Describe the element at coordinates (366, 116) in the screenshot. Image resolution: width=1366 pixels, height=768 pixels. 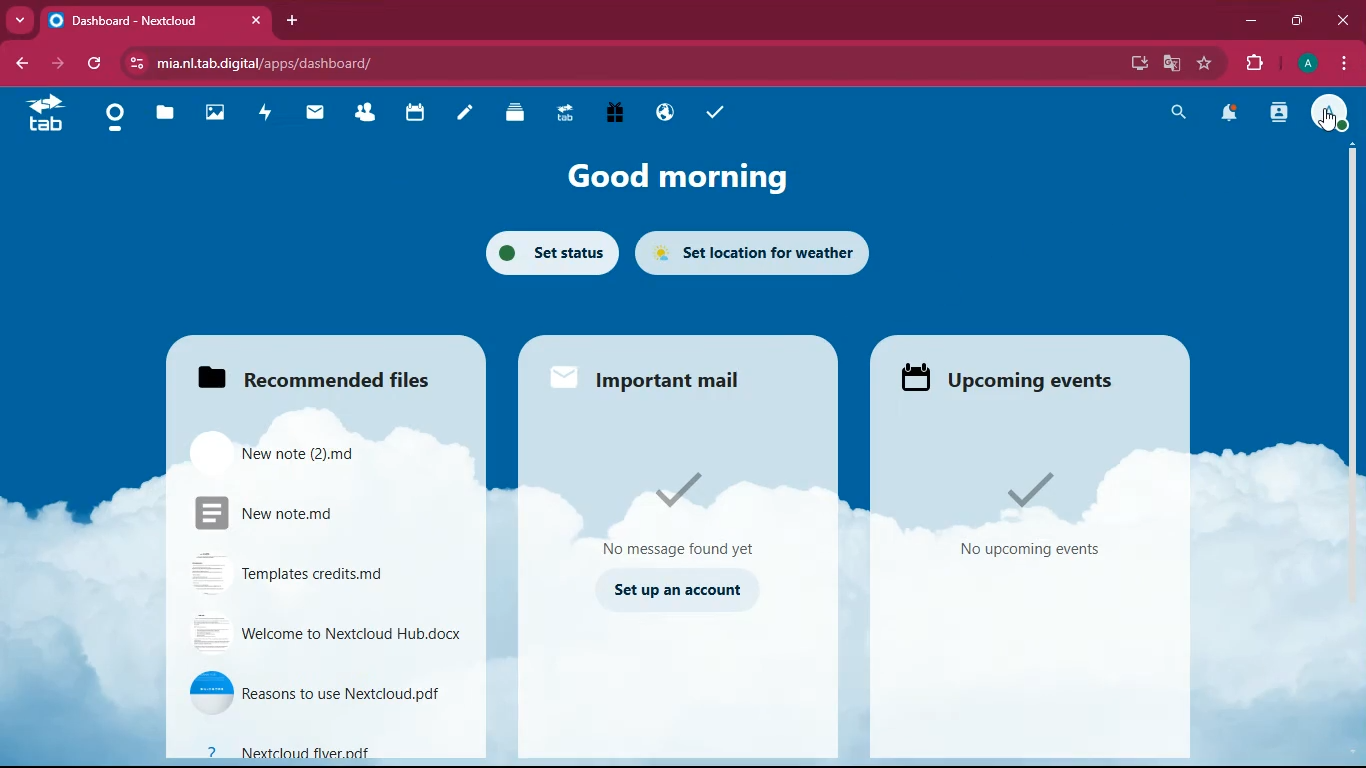
I see `friends` at that location.